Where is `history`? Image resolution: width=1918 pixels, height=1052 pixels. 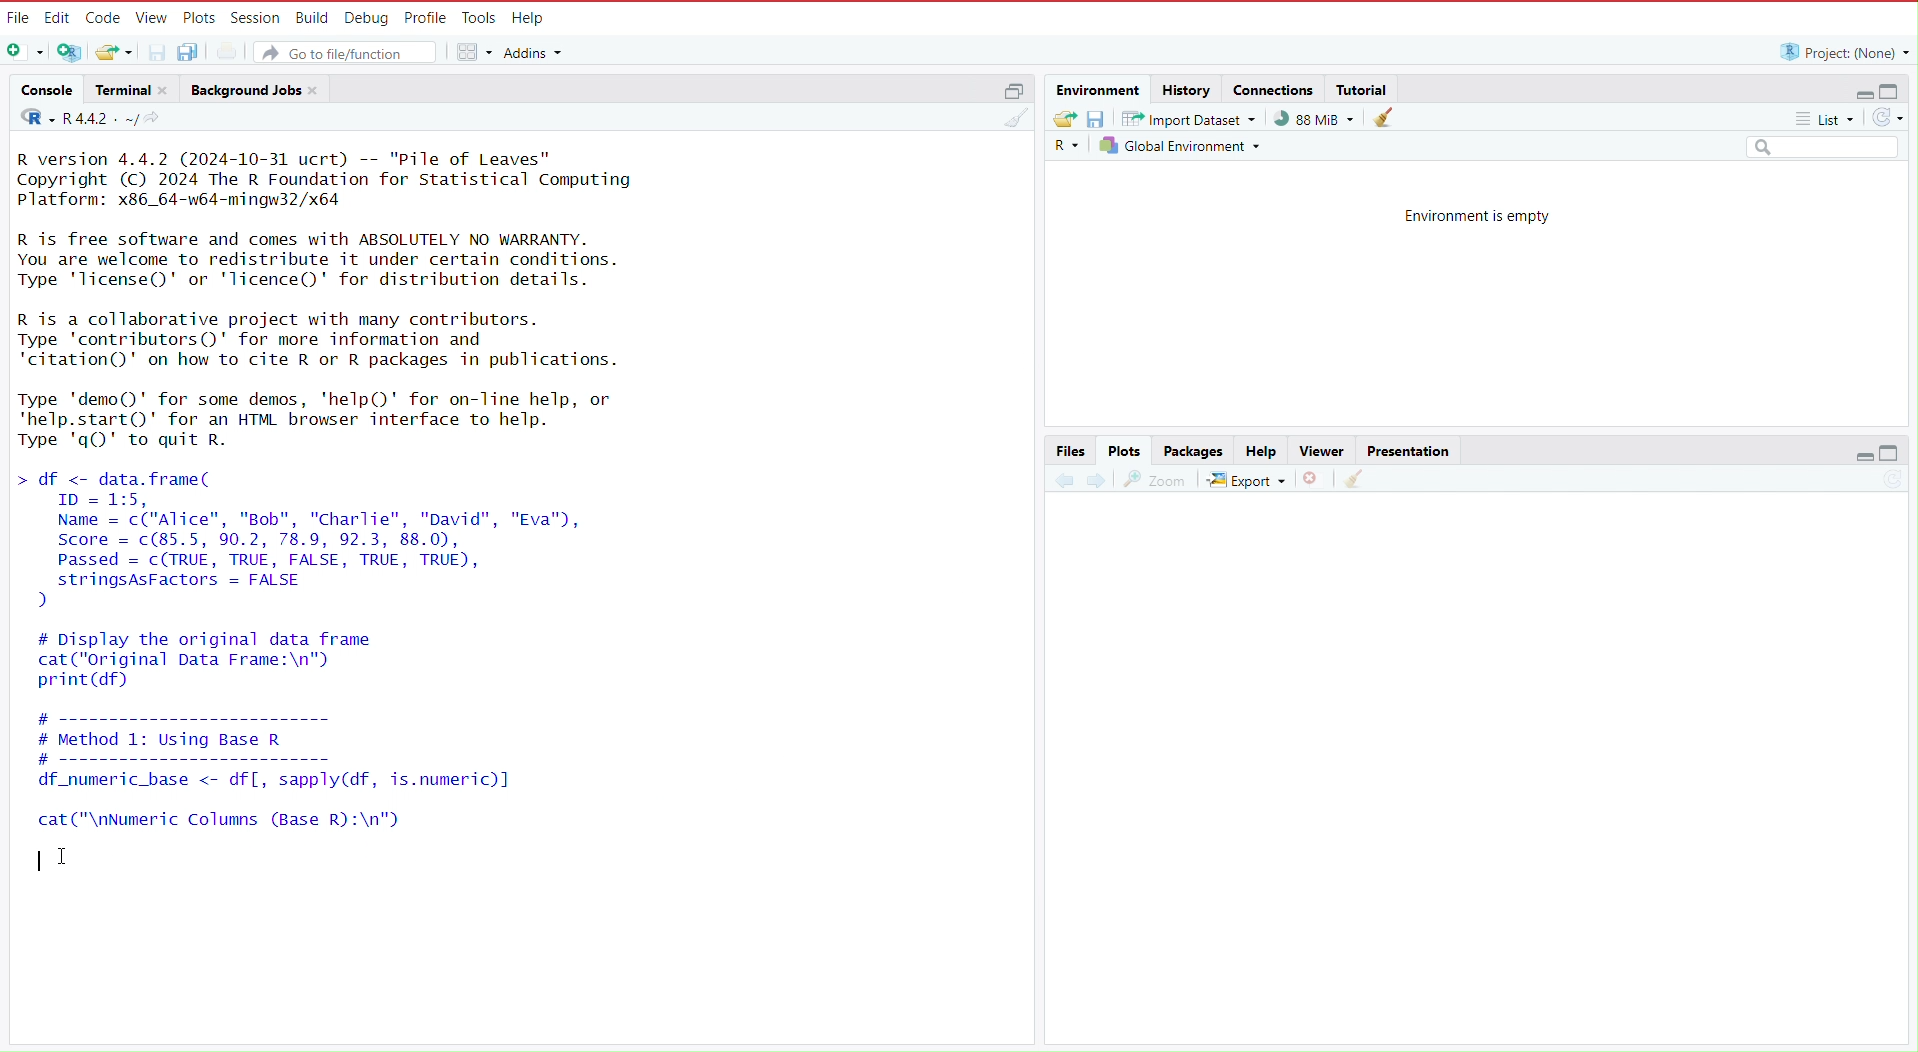 history is located at coordinates (1188, 88).